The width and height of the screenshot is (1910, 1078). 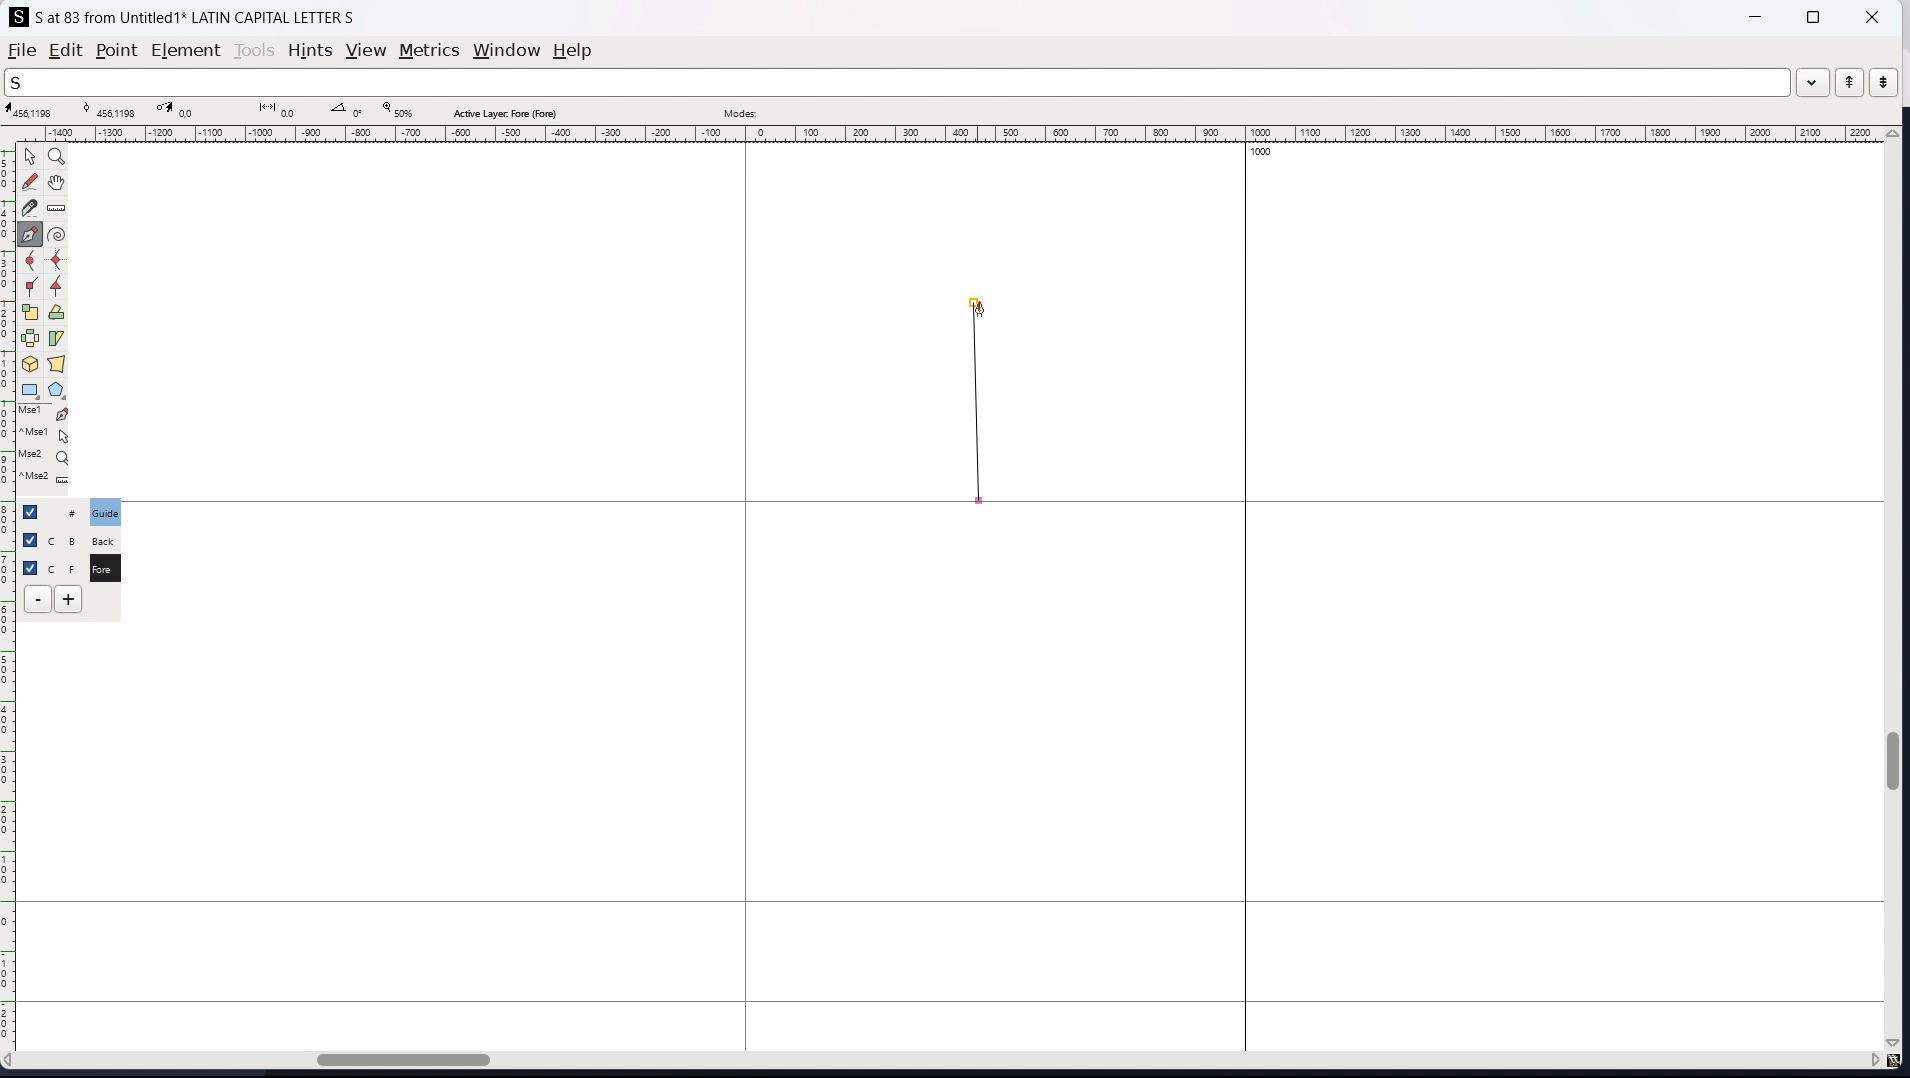 I want to click on distance between points, so click(x=279, y=109).